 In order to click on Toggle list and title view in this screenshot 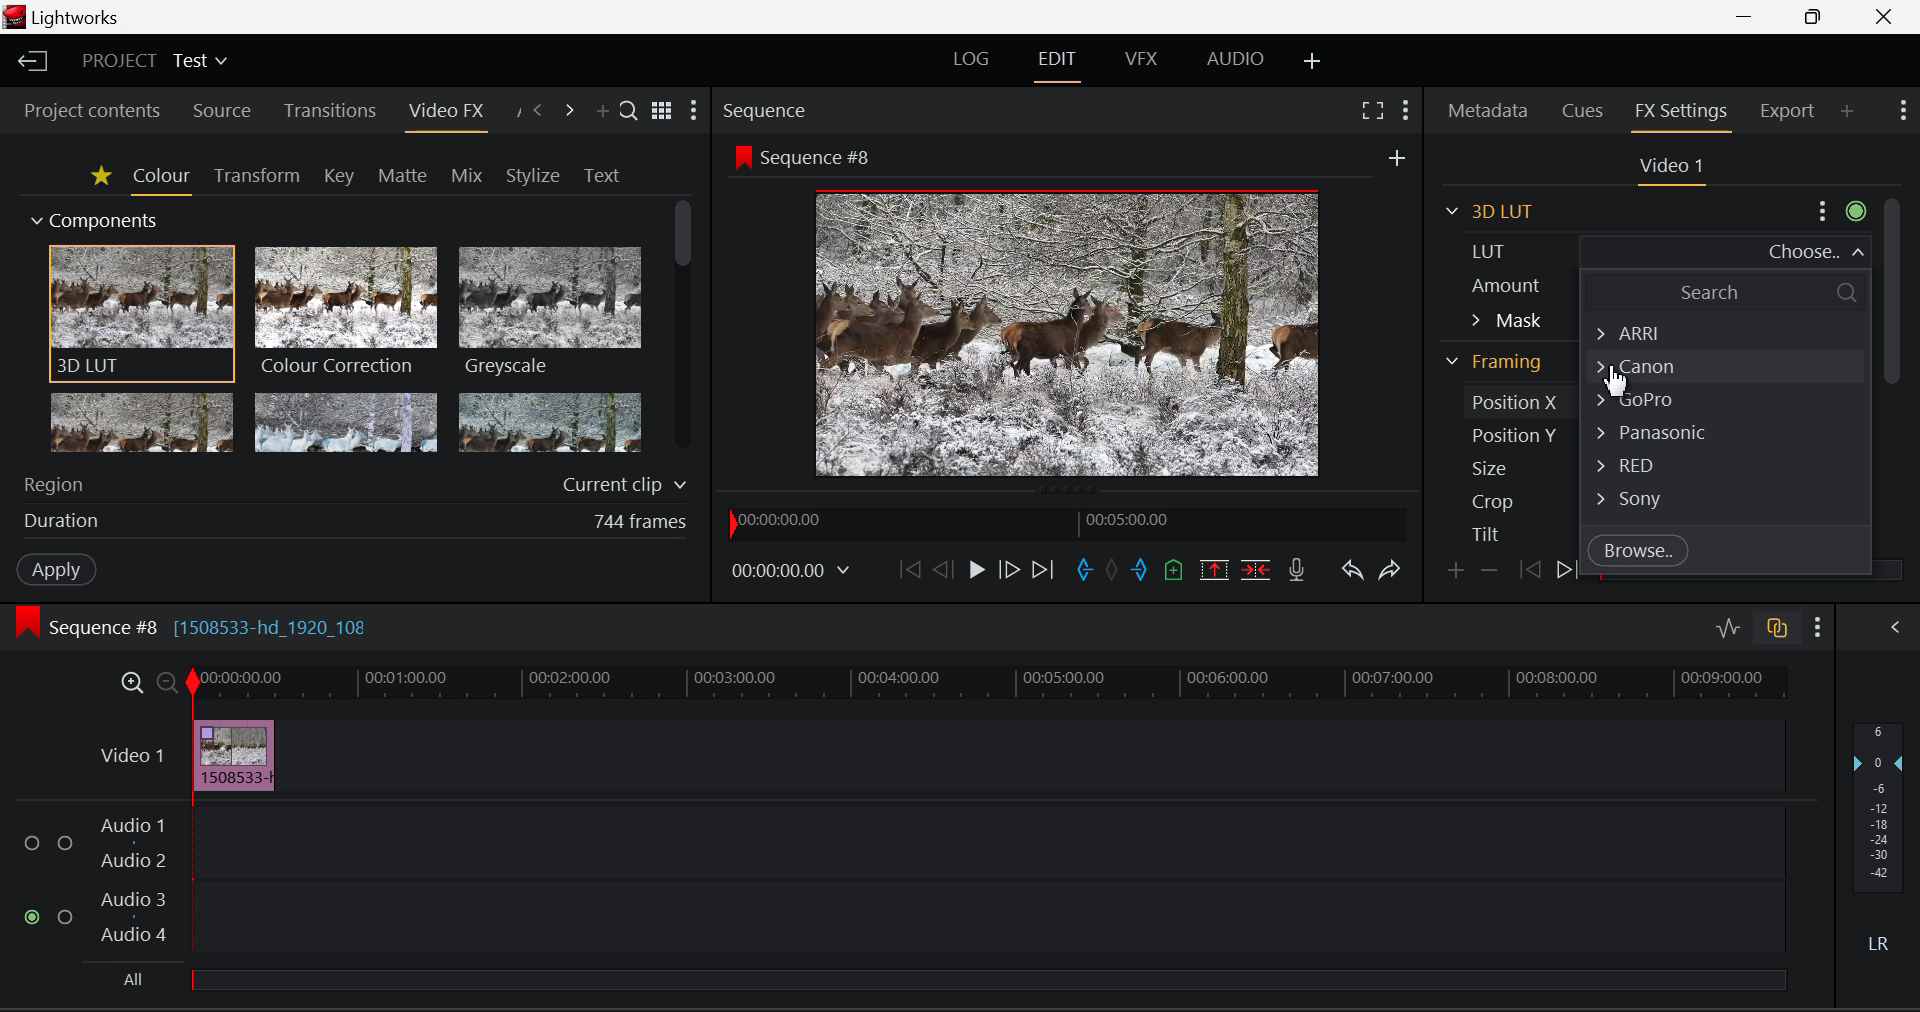, I will do `click(661, 108)`.